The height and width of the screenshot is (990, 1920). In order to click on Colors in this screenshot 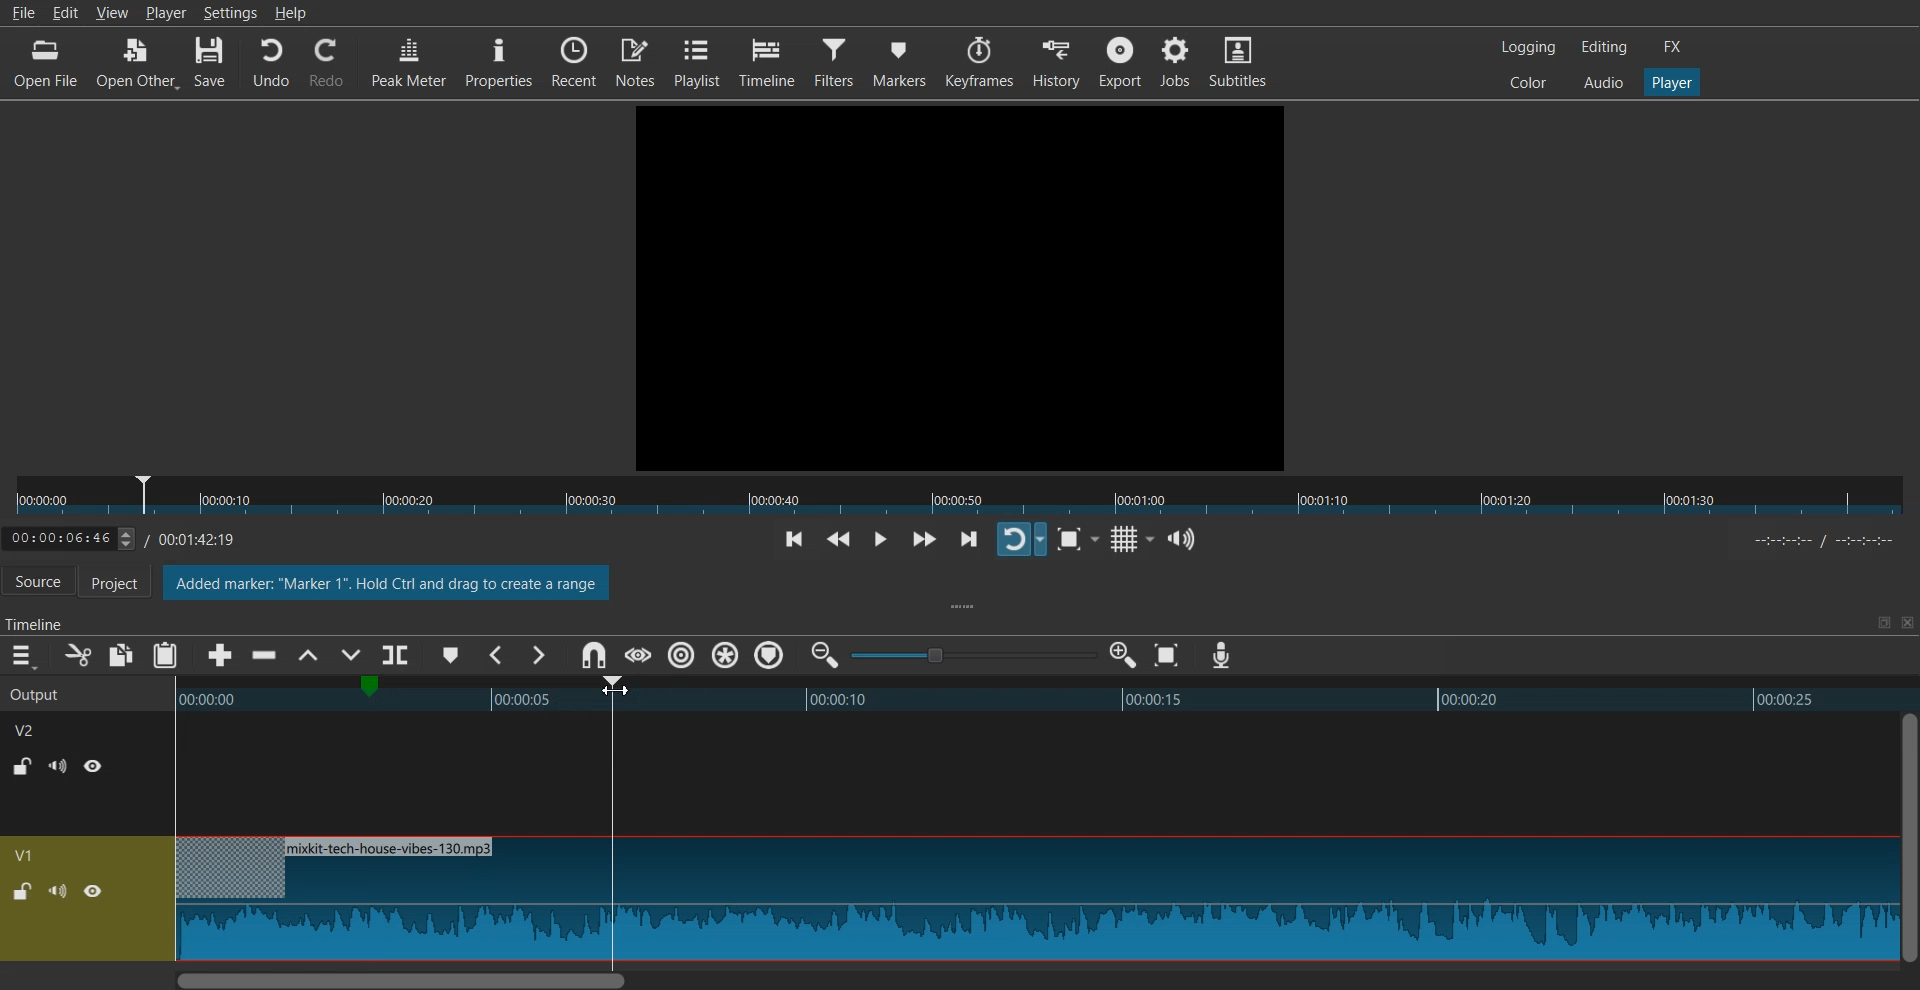, I will do `click(1528, 81)`.